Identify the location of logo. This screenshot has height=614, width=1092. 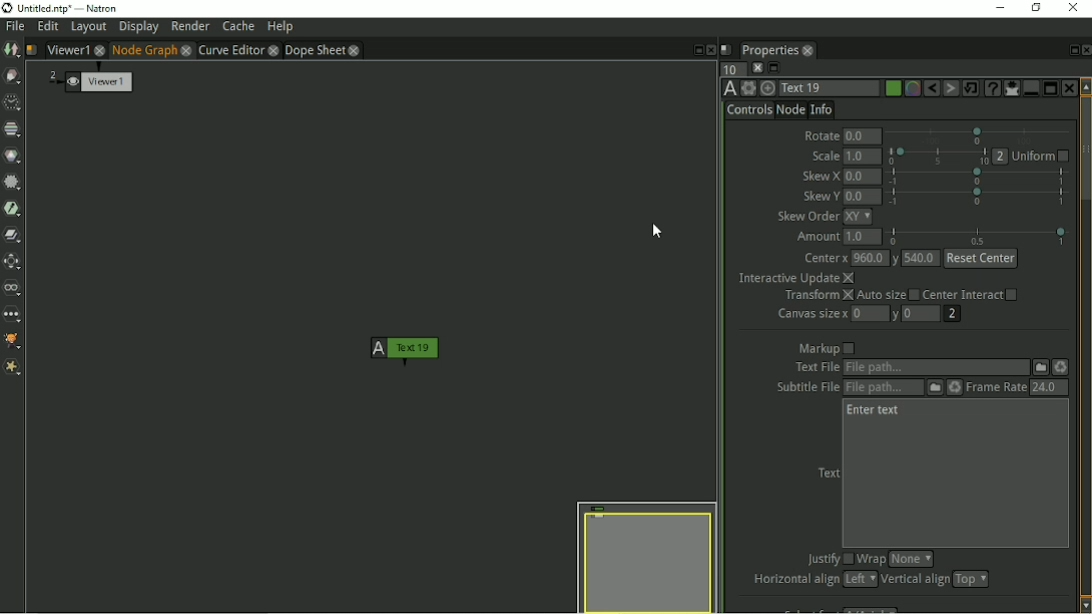
(8, 8).